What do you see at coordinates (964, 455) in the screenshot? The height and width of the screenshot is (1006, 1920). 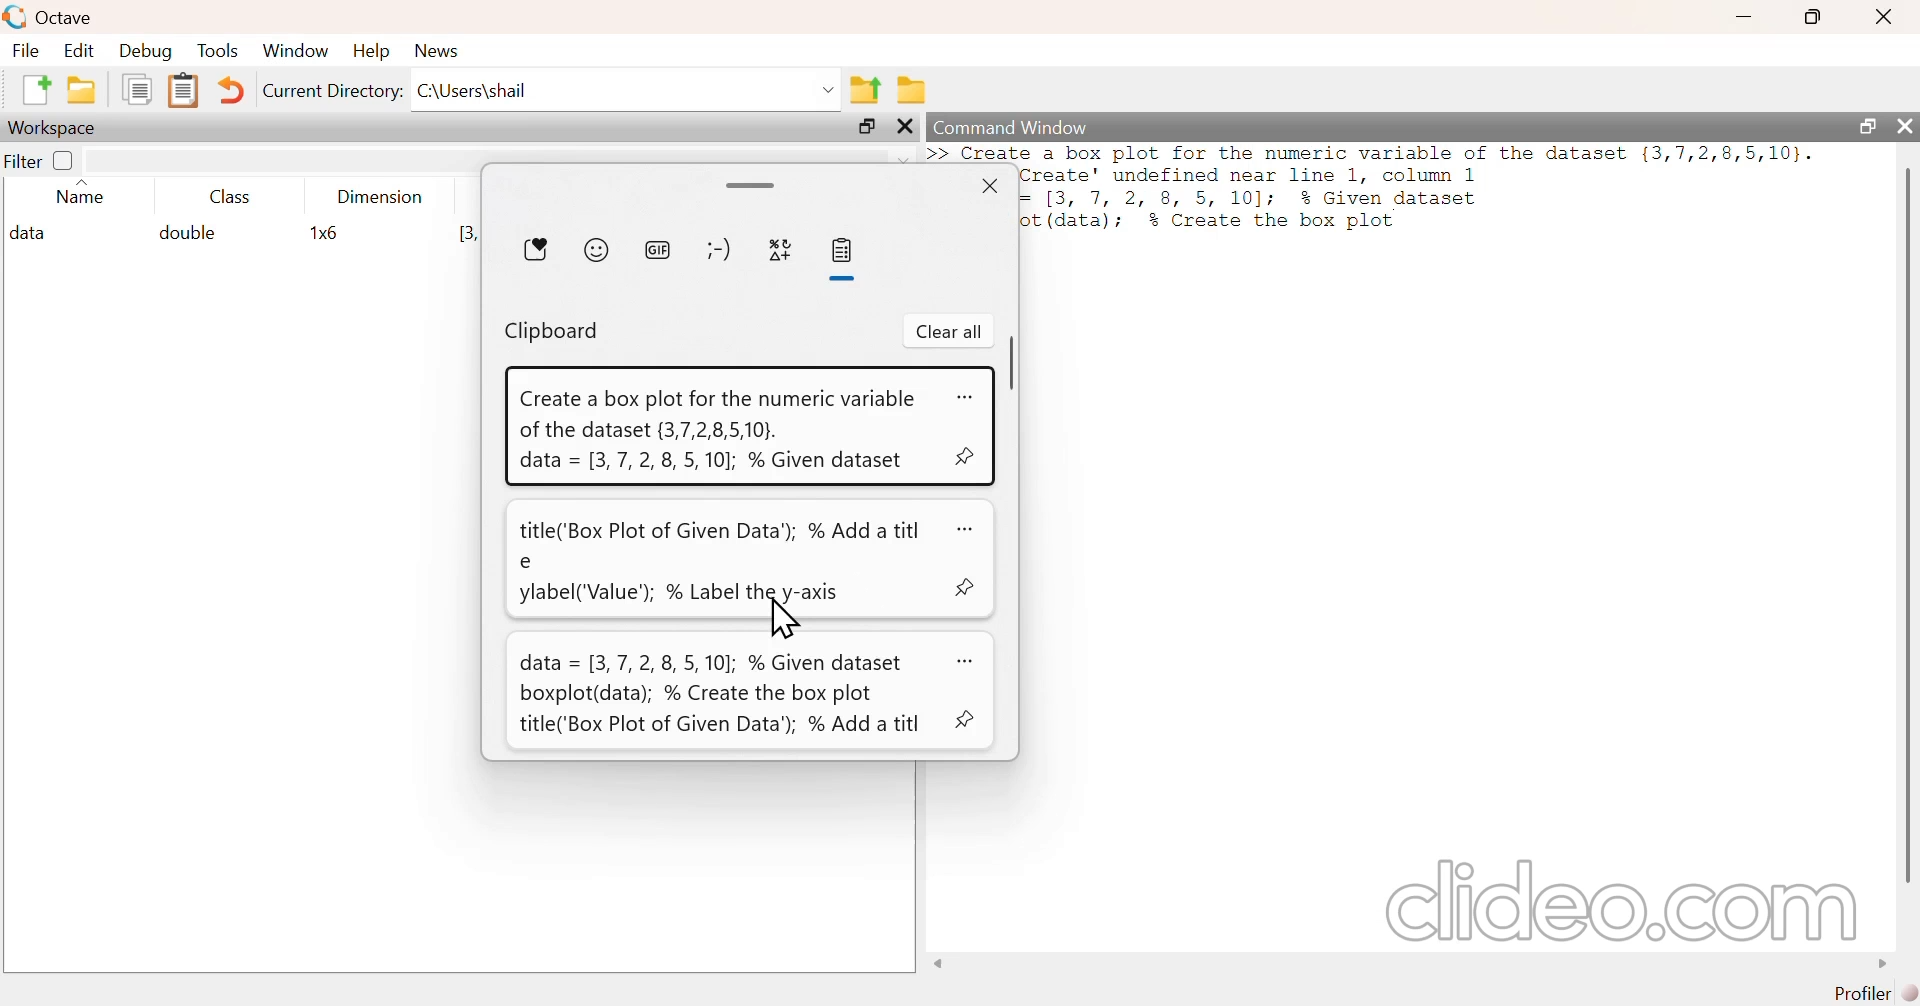 I see `pin` at bounding box center [964, 455].